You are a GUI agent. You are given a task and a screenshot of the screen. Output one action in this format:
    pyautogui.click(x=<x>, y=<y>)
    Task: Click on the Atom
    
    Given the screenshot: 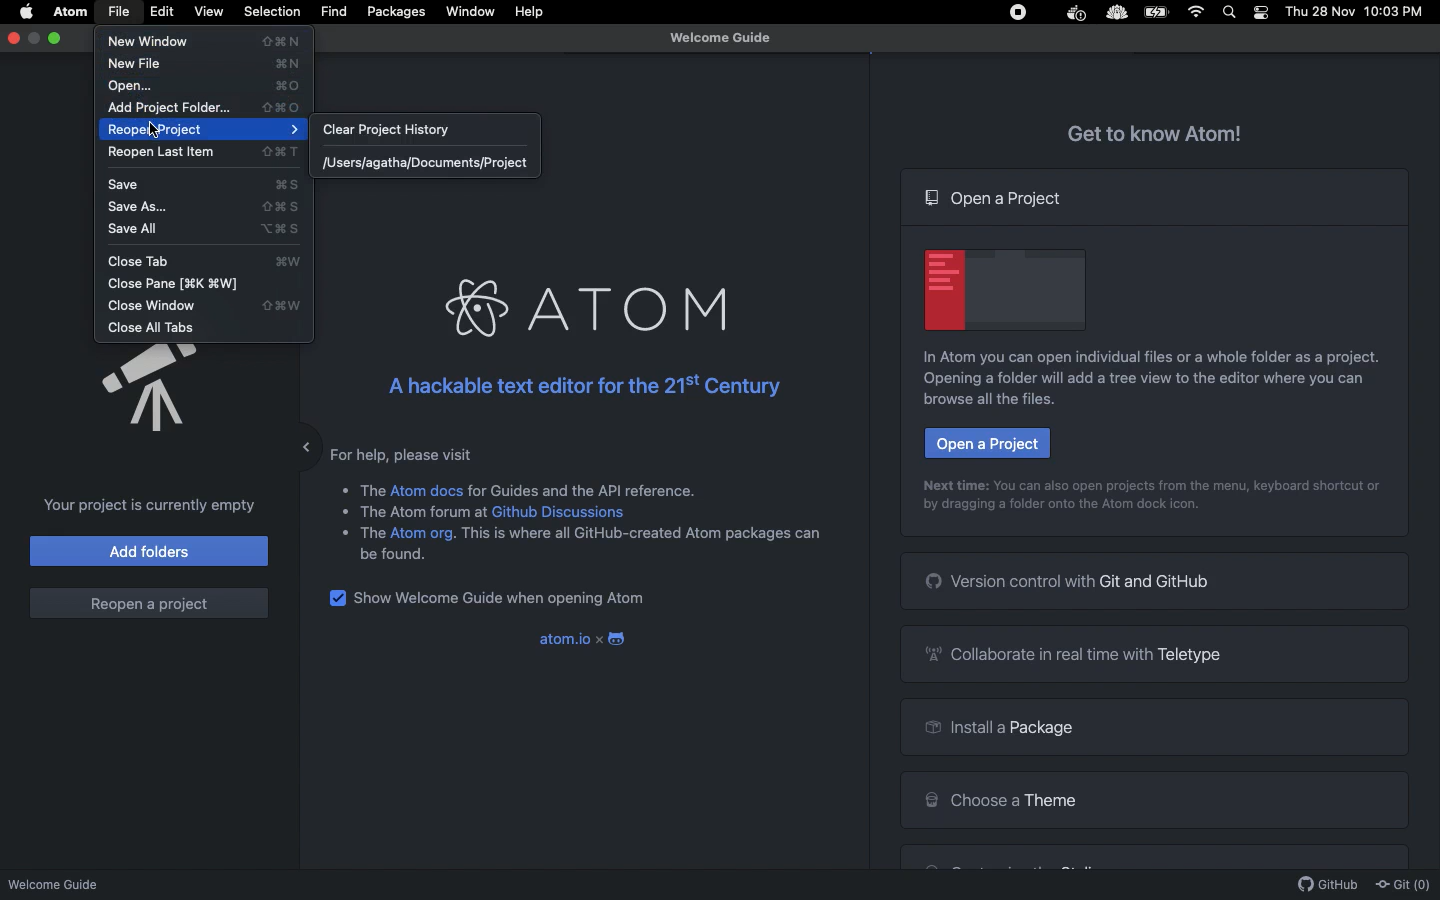 What is the action you would take?
    pyautogui.click(x=72, y=12)
    